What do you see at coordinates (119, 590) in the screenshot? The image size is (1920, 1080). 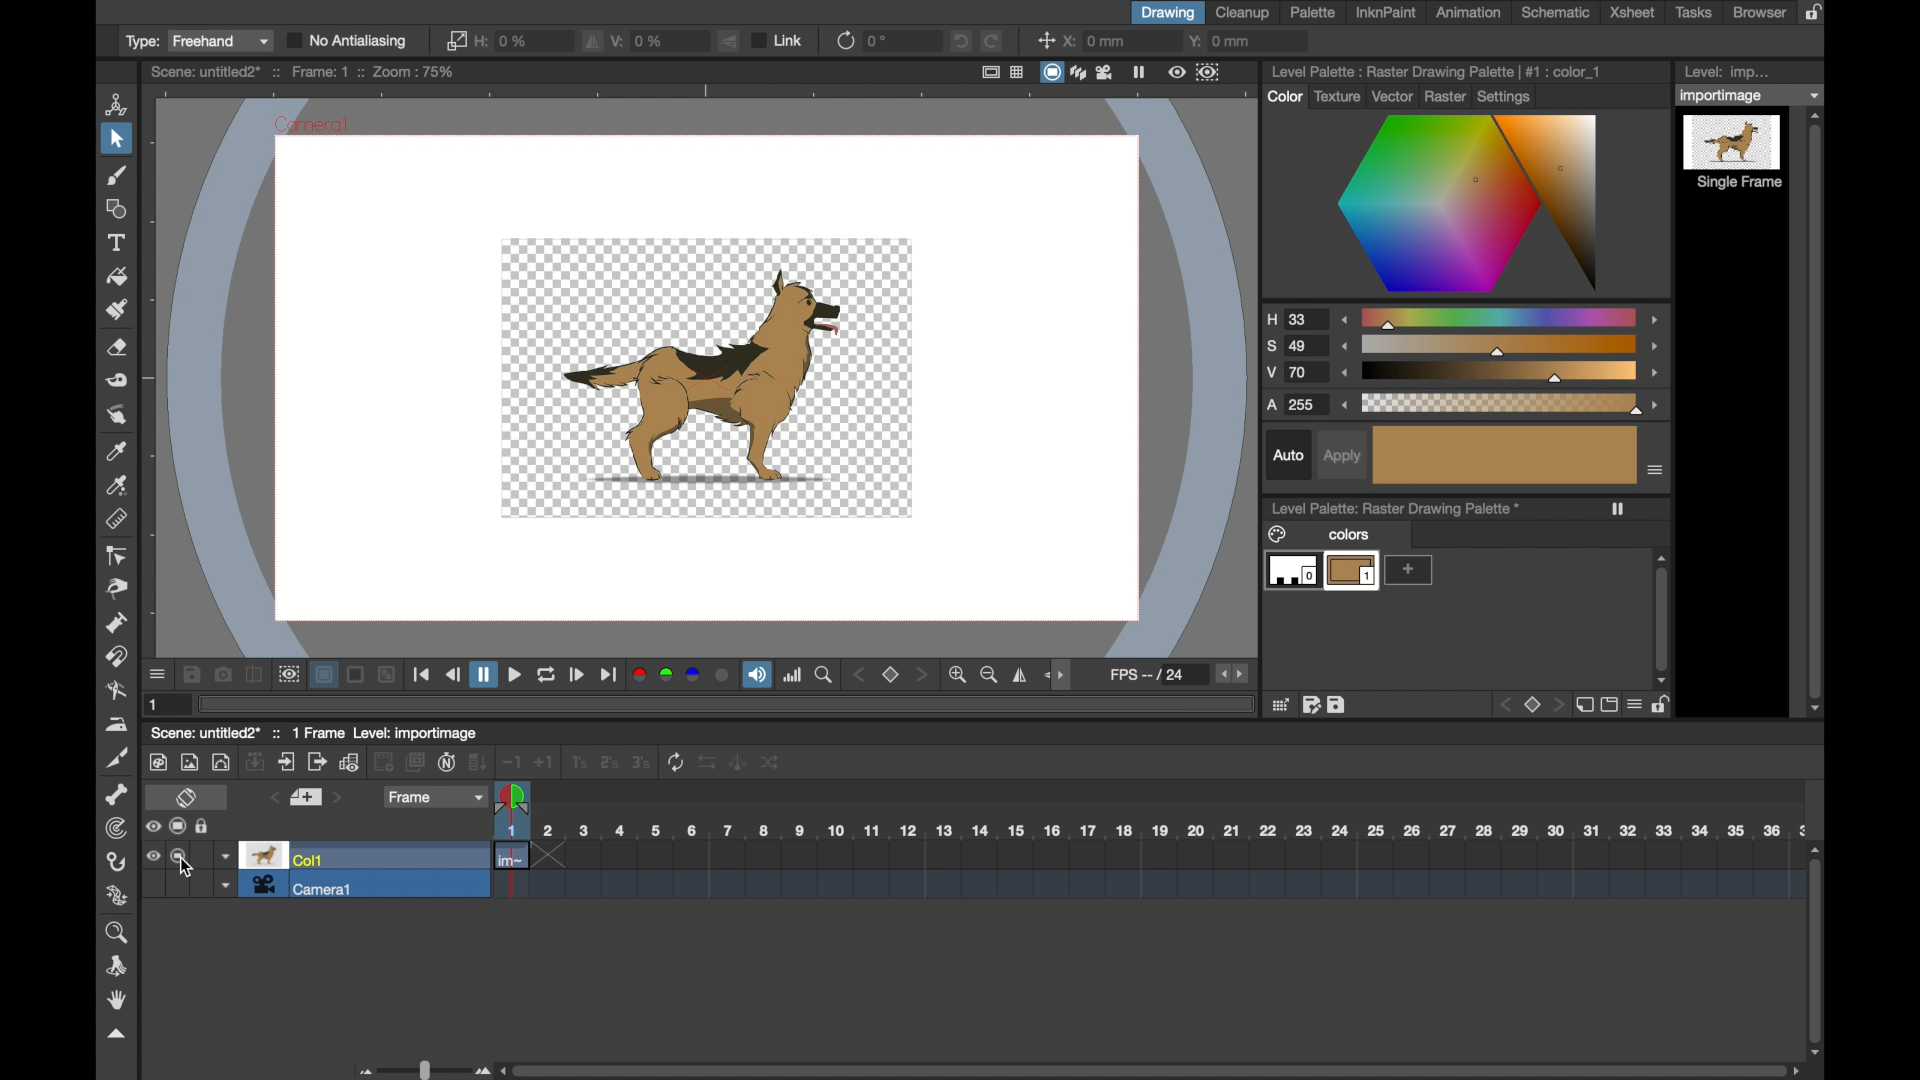 I see `pinch tool` at bounding box center [119, 590].